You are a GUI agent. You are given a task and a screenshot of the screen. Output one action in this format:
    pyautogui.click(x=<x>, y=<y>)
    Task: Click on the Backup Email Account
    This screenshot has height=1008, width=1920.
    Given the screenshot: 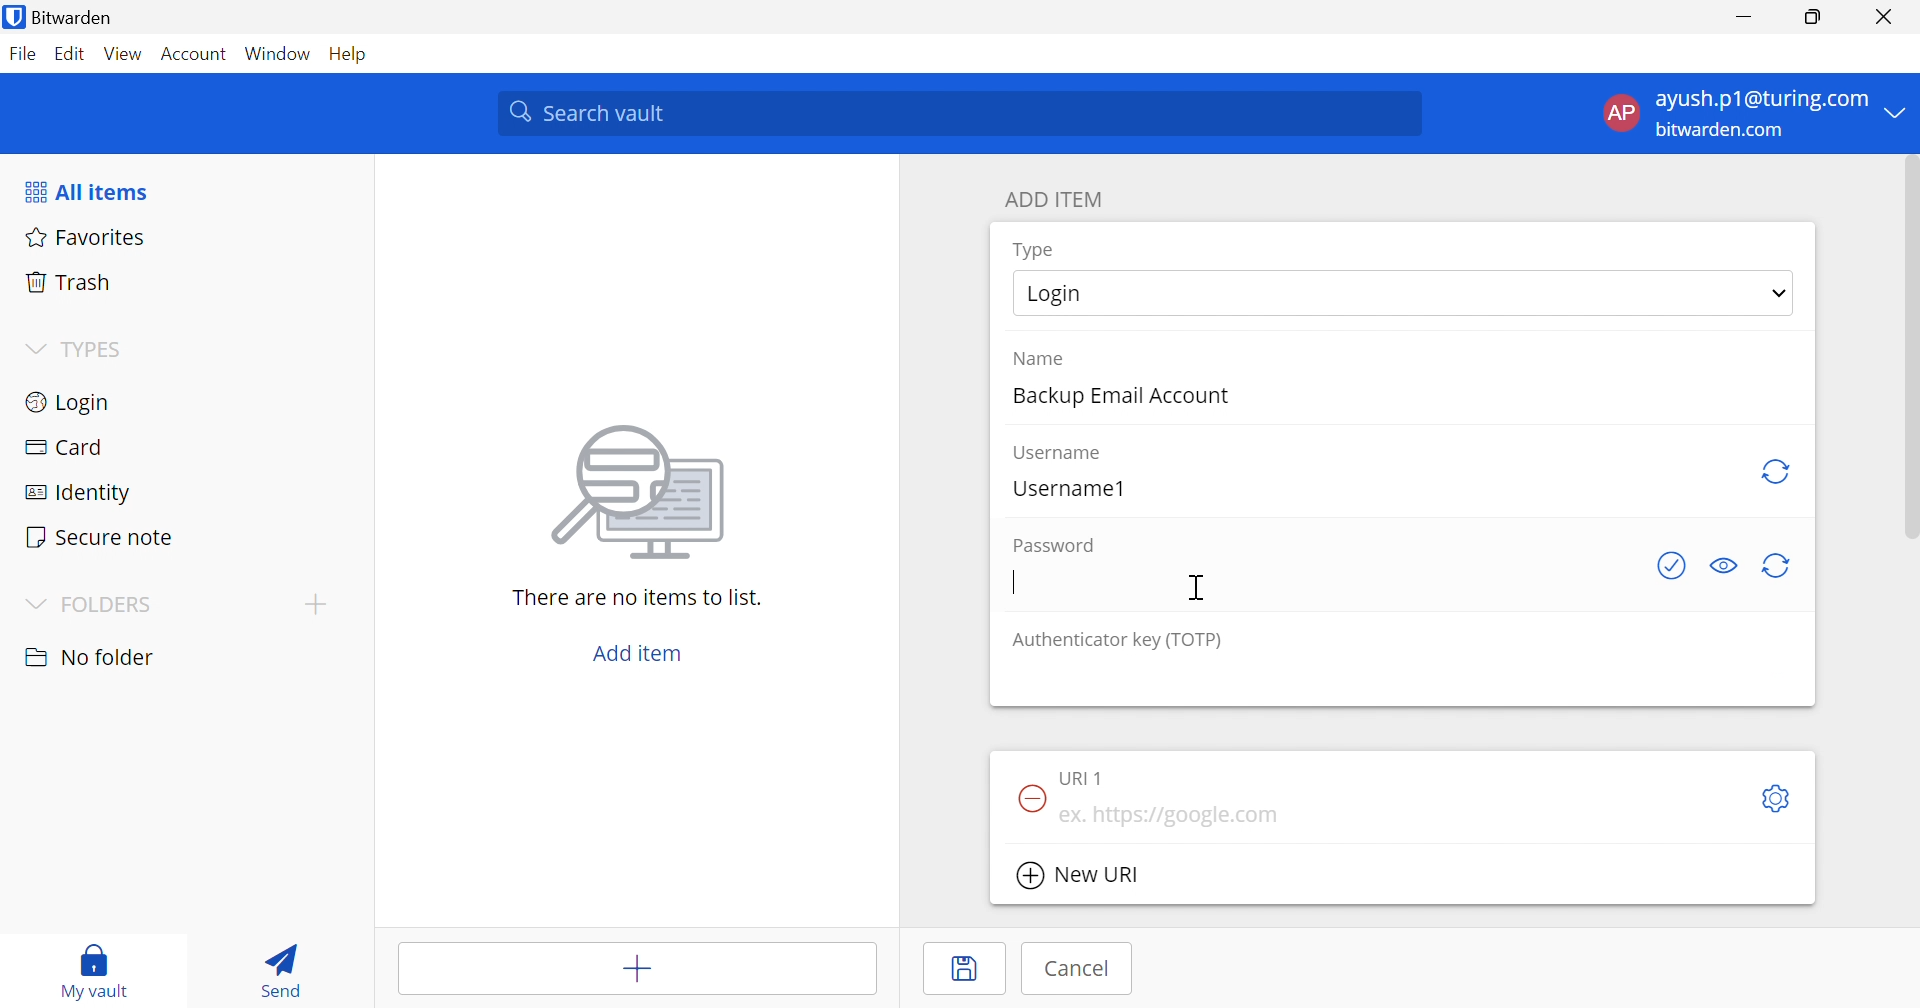 What is the action you would take?
    pyautogui.click(x=1117, y=397)
    